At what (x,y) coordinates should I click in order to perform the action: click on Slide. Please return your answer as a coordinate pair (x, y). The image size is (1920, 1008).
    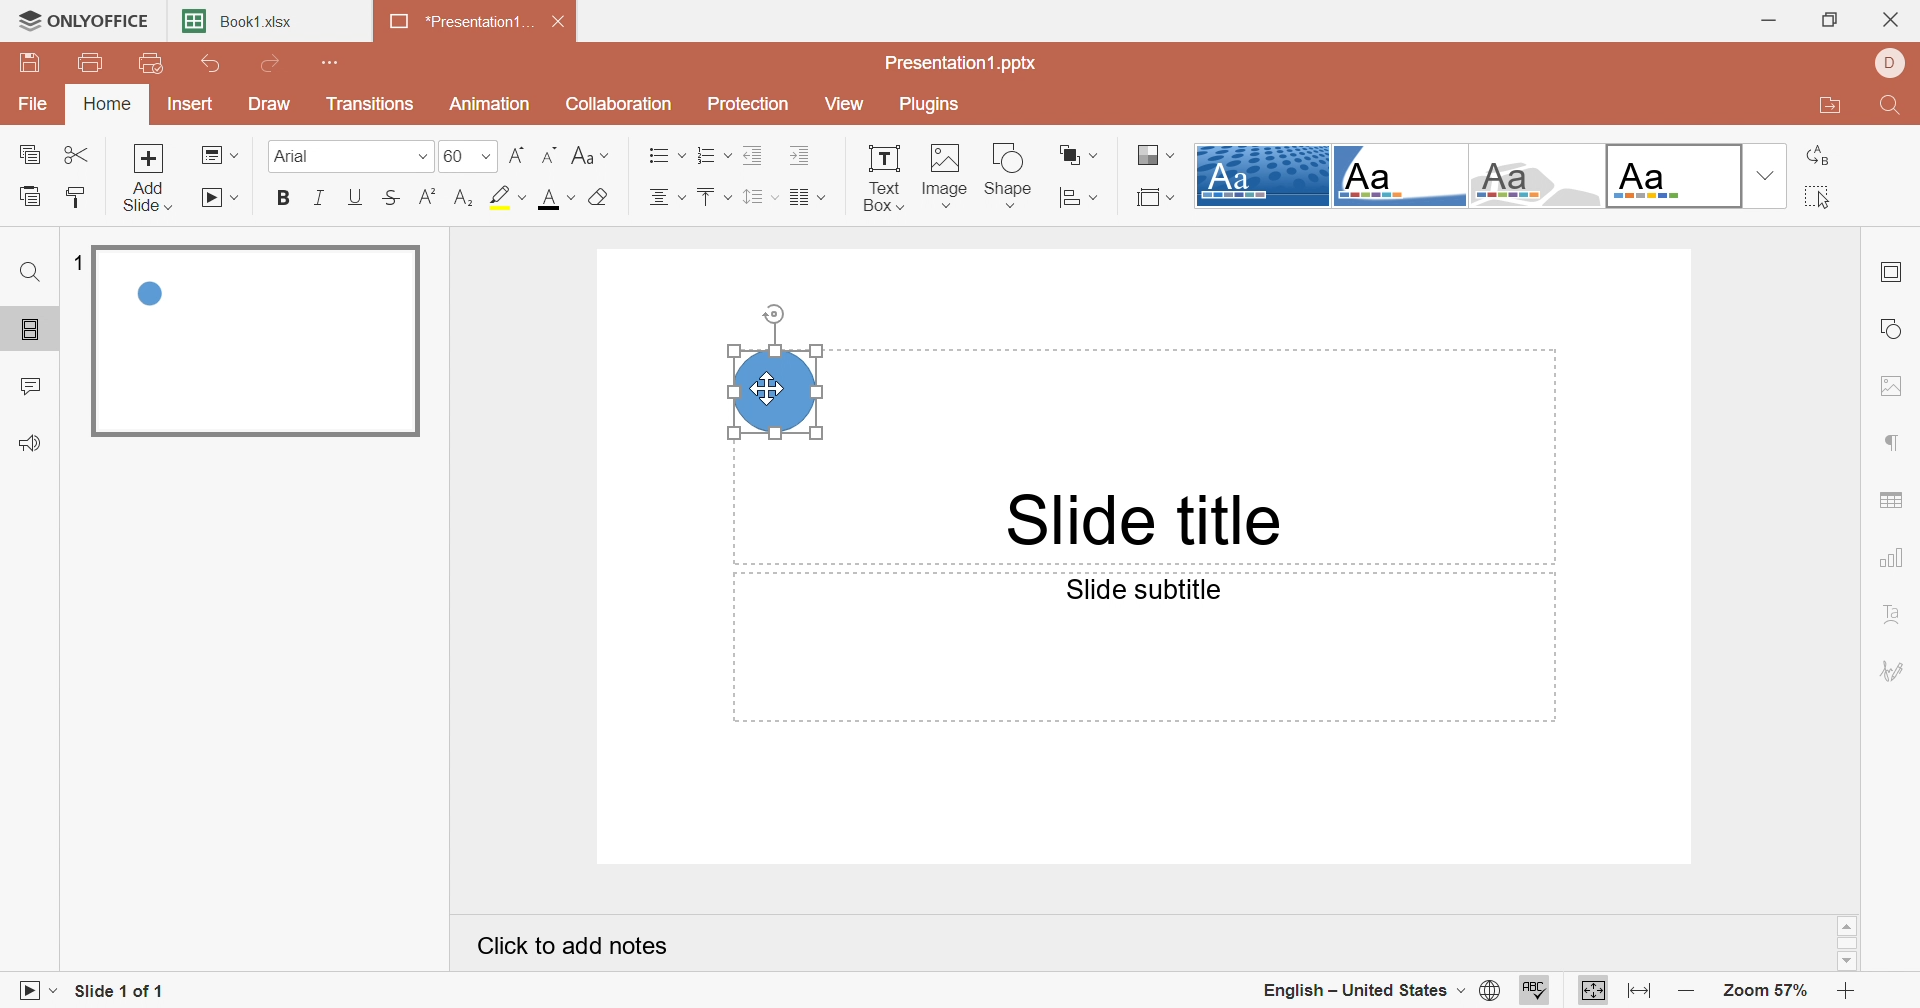
    Looking at the image, I should click on (257, 343).